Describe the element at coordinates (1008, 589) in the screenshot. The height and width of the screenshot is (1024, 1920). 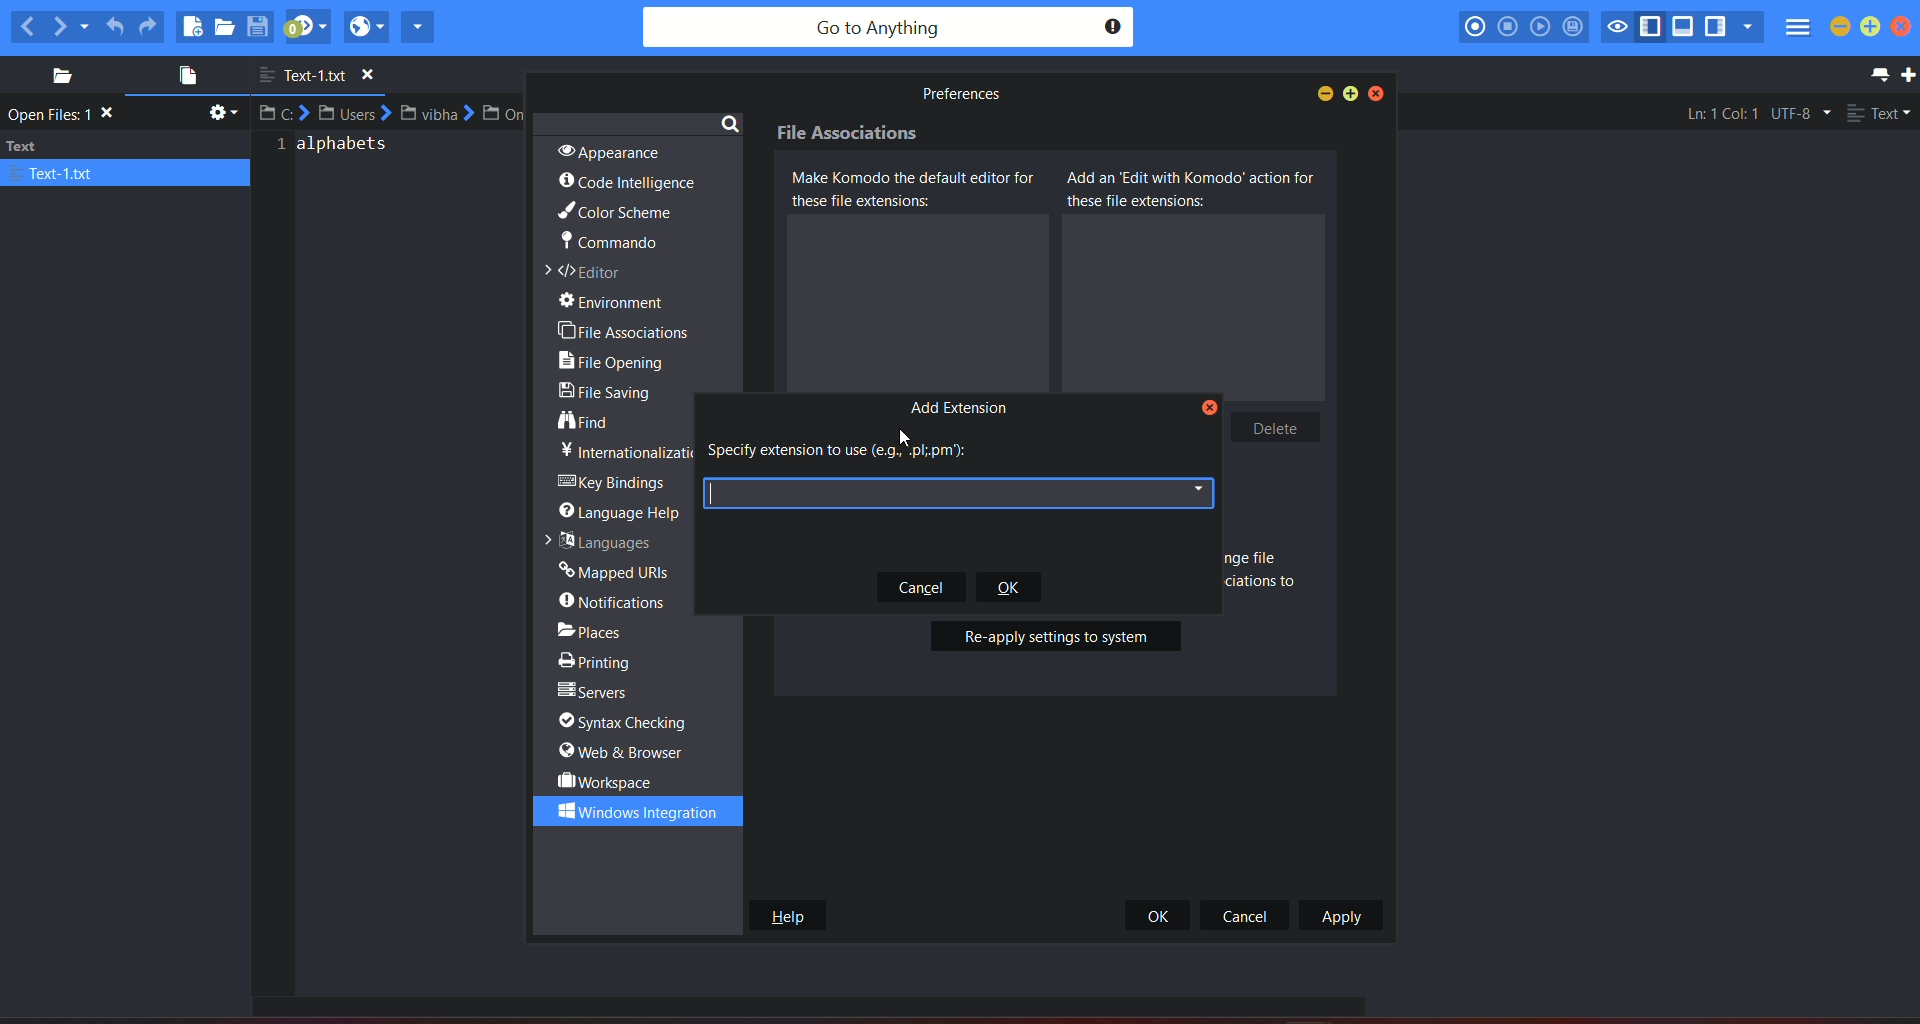
I see `ok` at that location.